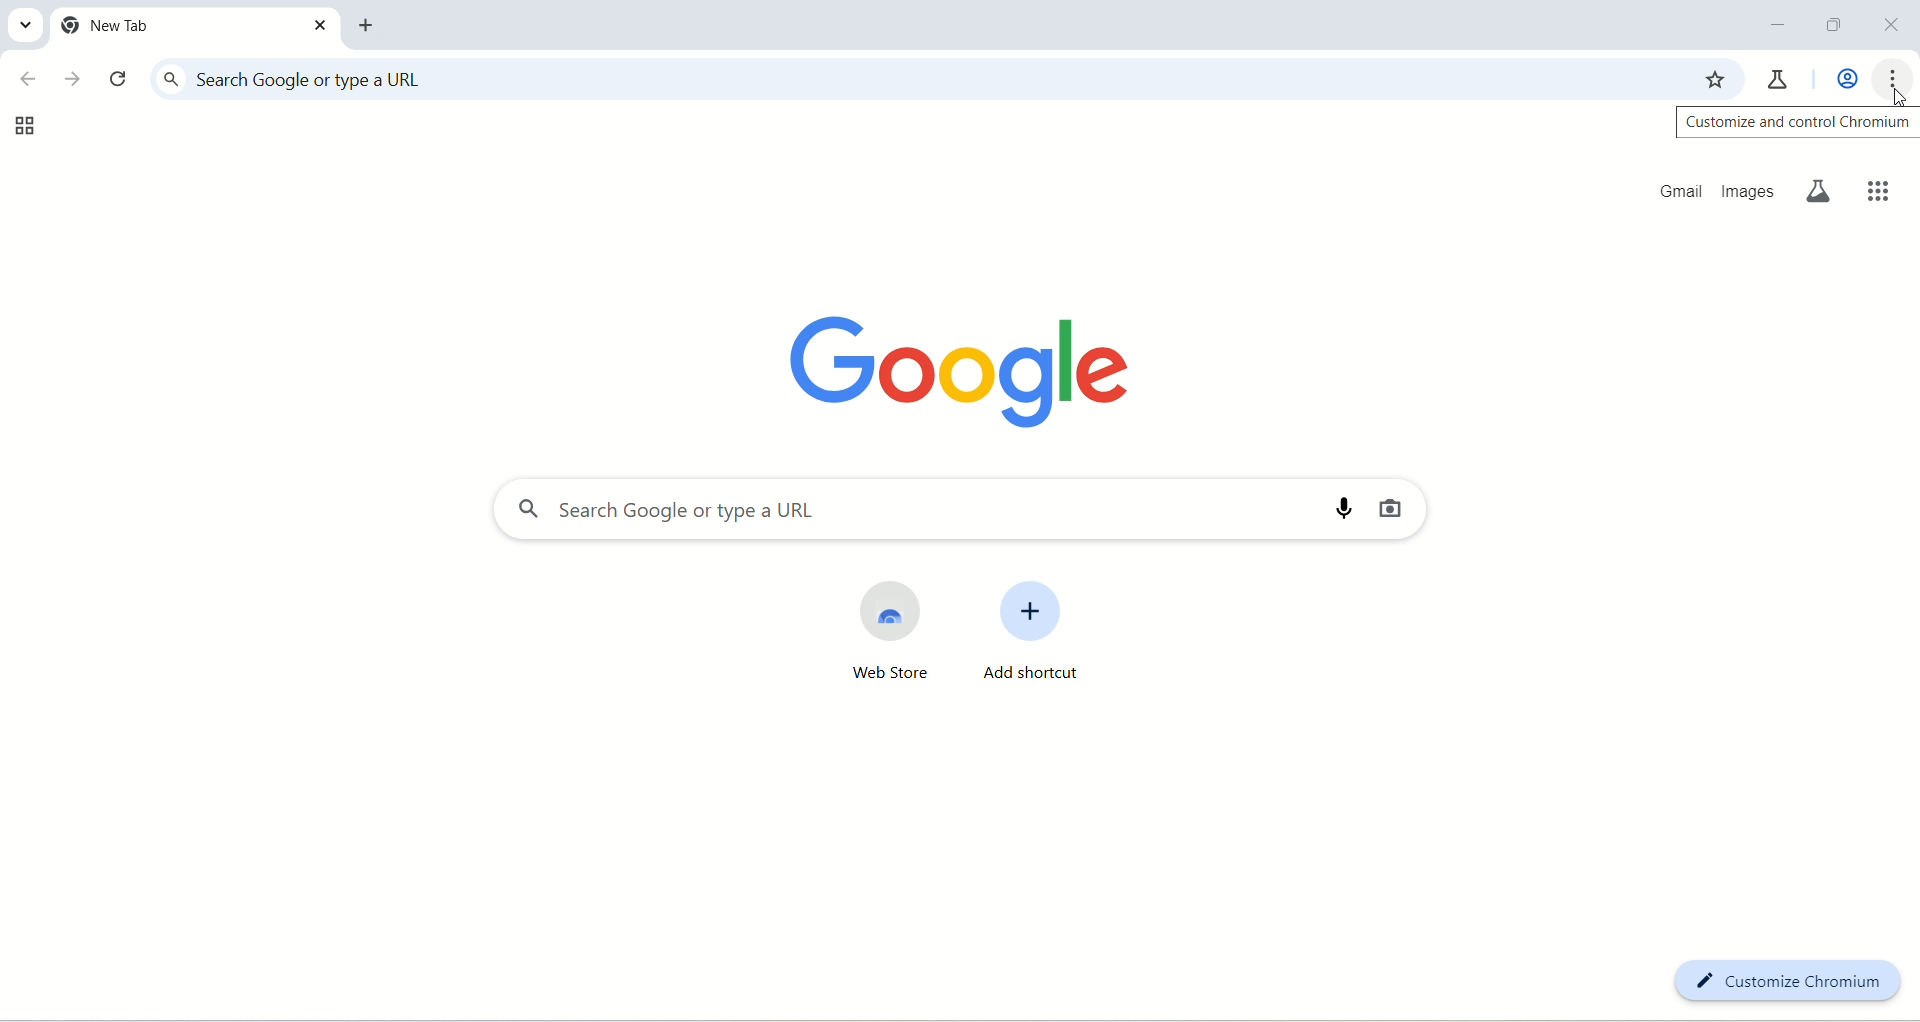 Image resolution: width=1920 pixels, height=1022 pixels. Describe the element at coordinates (913, 79) in the screenshot. I see `search googlle or type a url` at that location.